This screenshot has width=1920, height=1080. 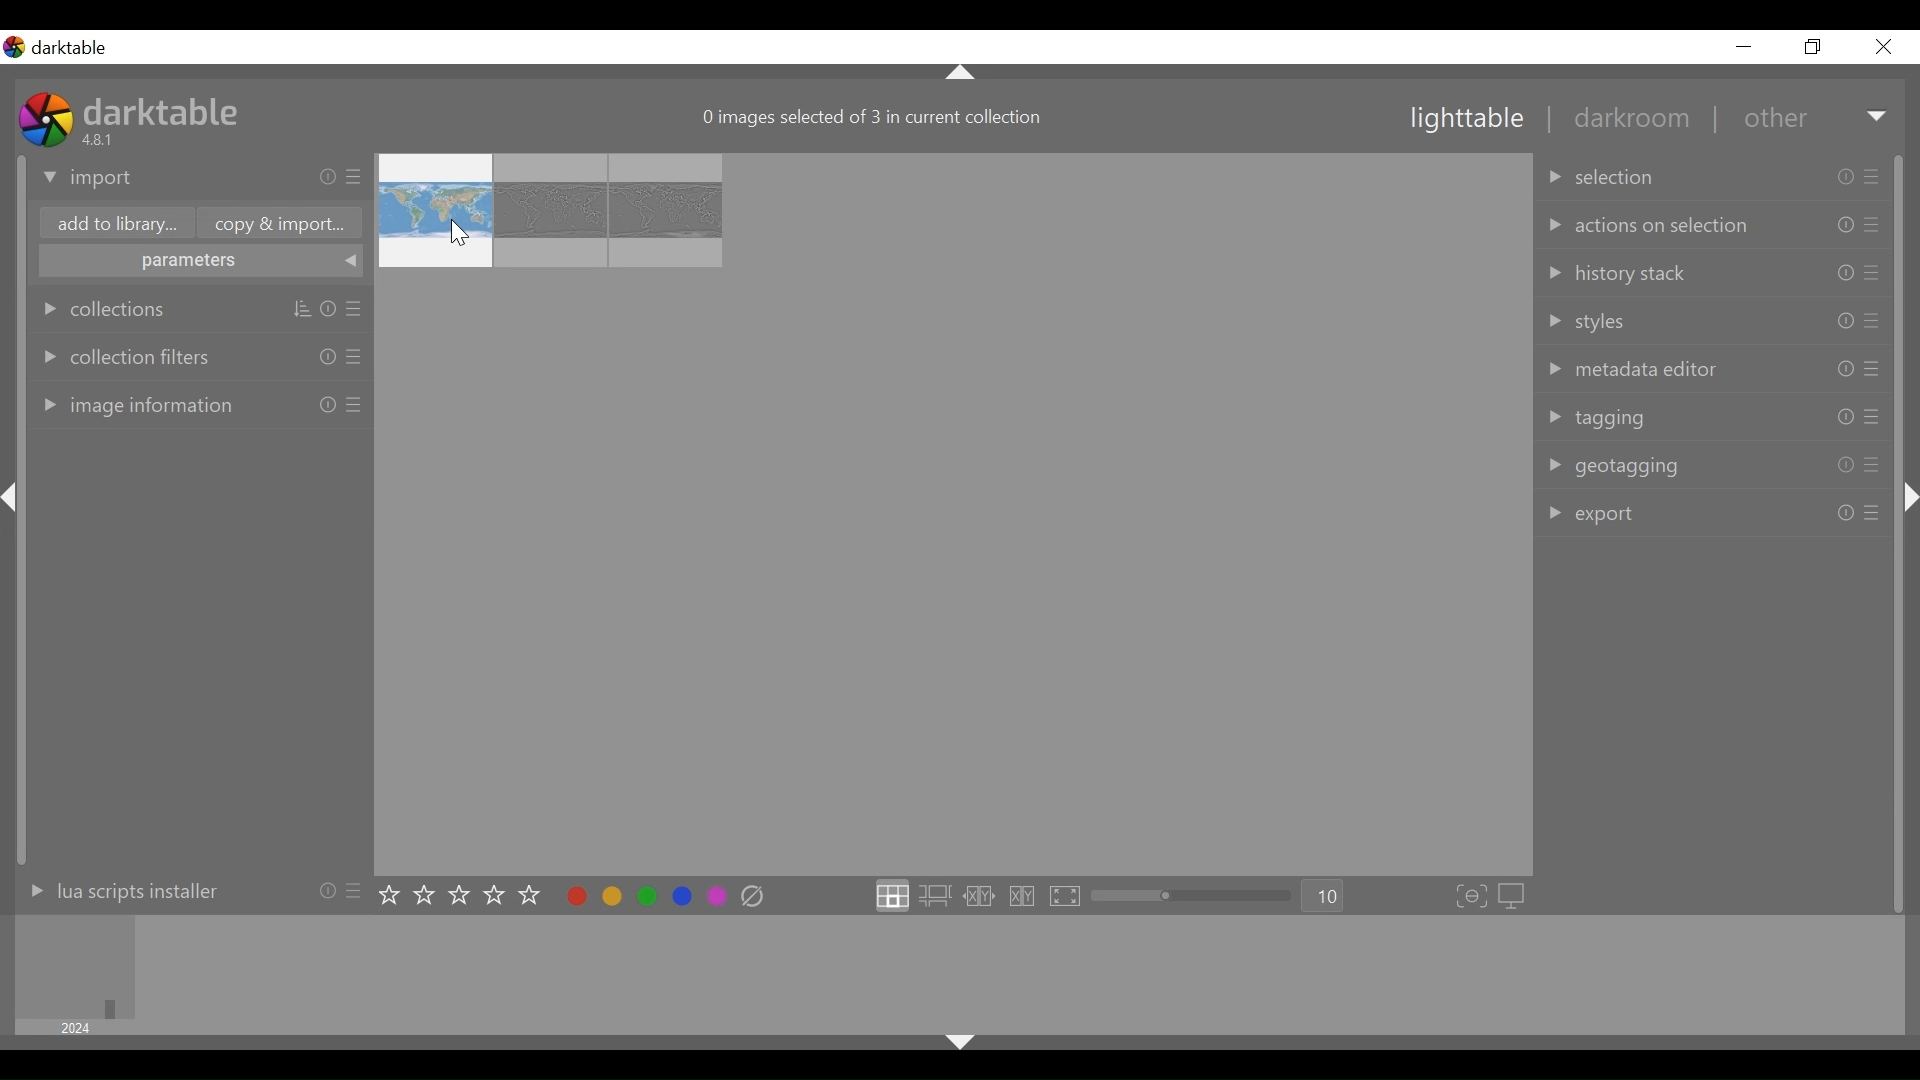 What do you see at coordinates (1715, 224) in the screenshot?
I see `action on selection` at bounding box center [1715, 224].